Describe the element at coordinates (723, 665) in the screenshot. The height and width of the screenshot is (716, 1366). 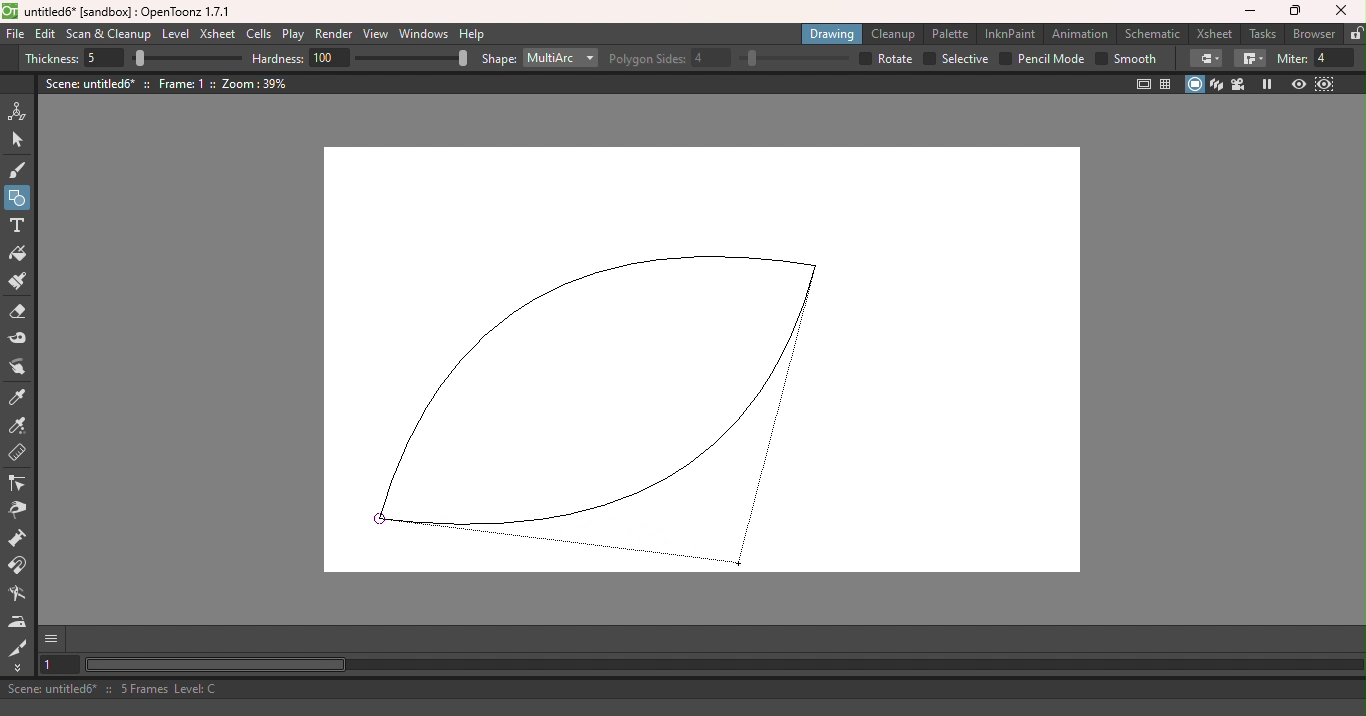
I see `Horizontal scroll bar` at that location.